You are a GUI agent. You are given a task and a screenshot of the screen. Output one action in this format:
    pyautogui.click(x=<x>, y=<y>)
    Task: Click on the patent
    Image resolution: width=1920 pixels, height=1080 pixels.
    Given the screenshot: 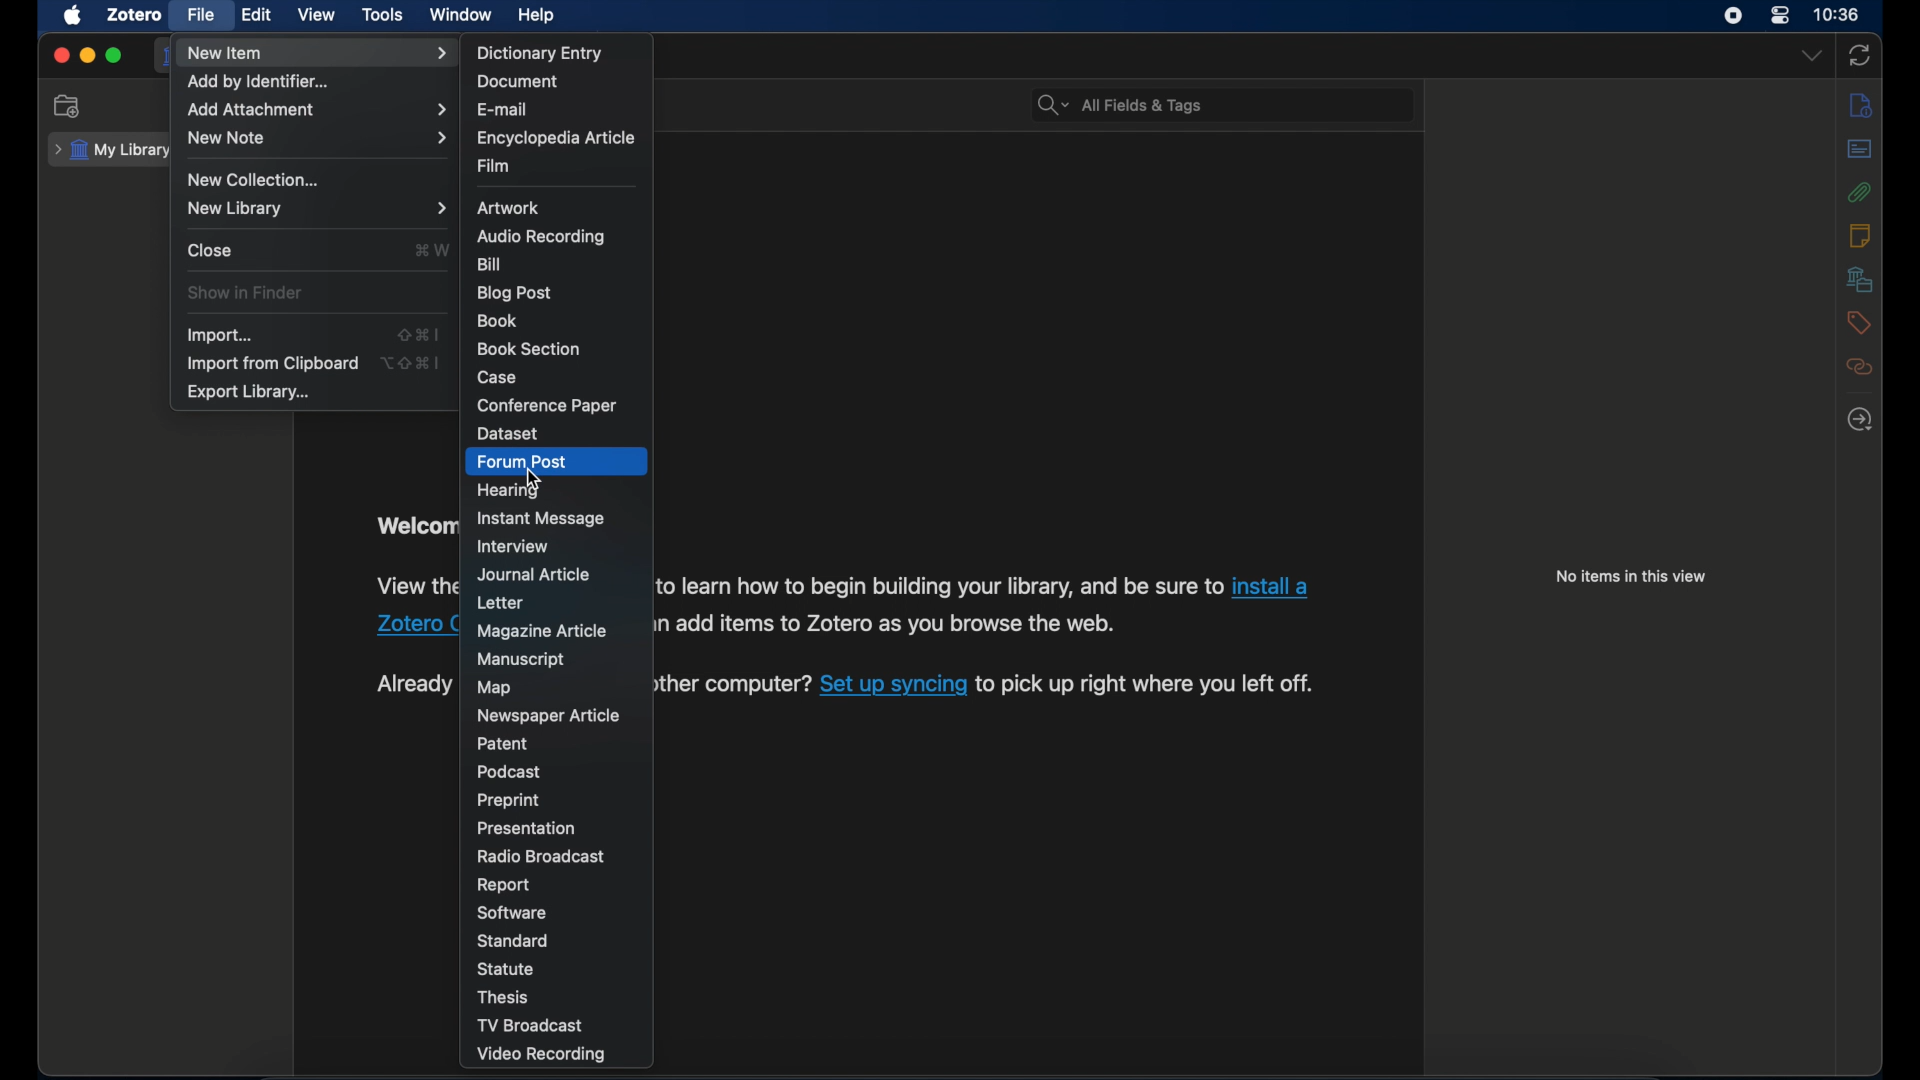 What is the action you would take?
    pyautogui.click(x=503, y=744)
    